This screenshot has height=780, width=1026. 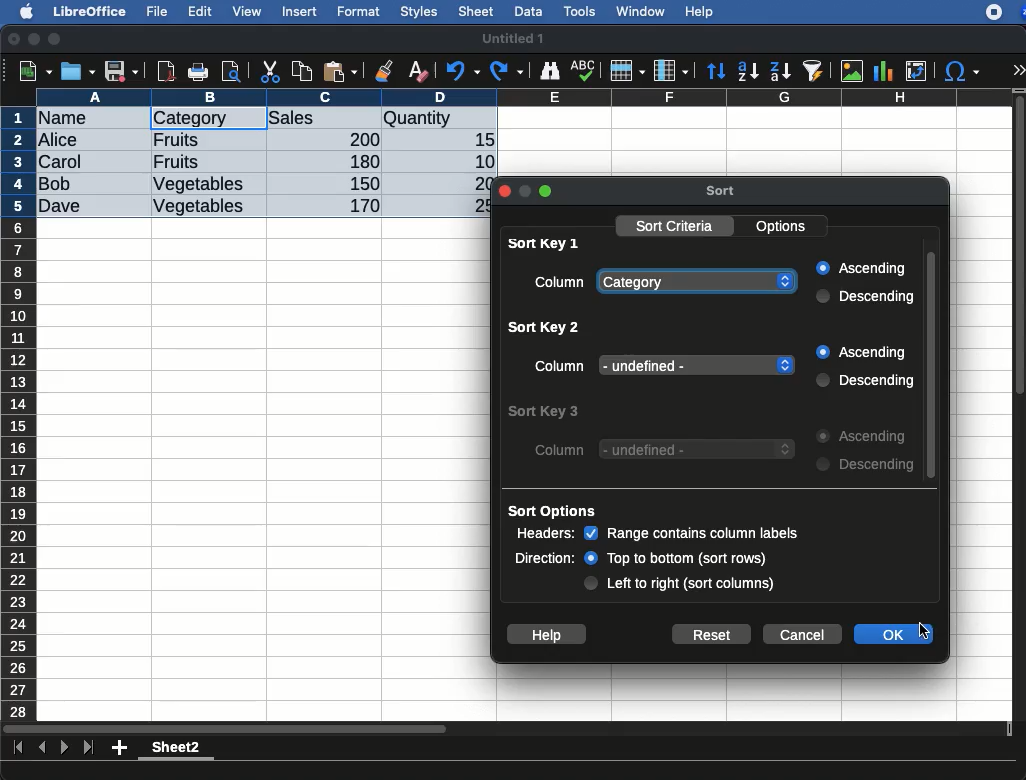 I want to click on category, so click(x=190, y=119).